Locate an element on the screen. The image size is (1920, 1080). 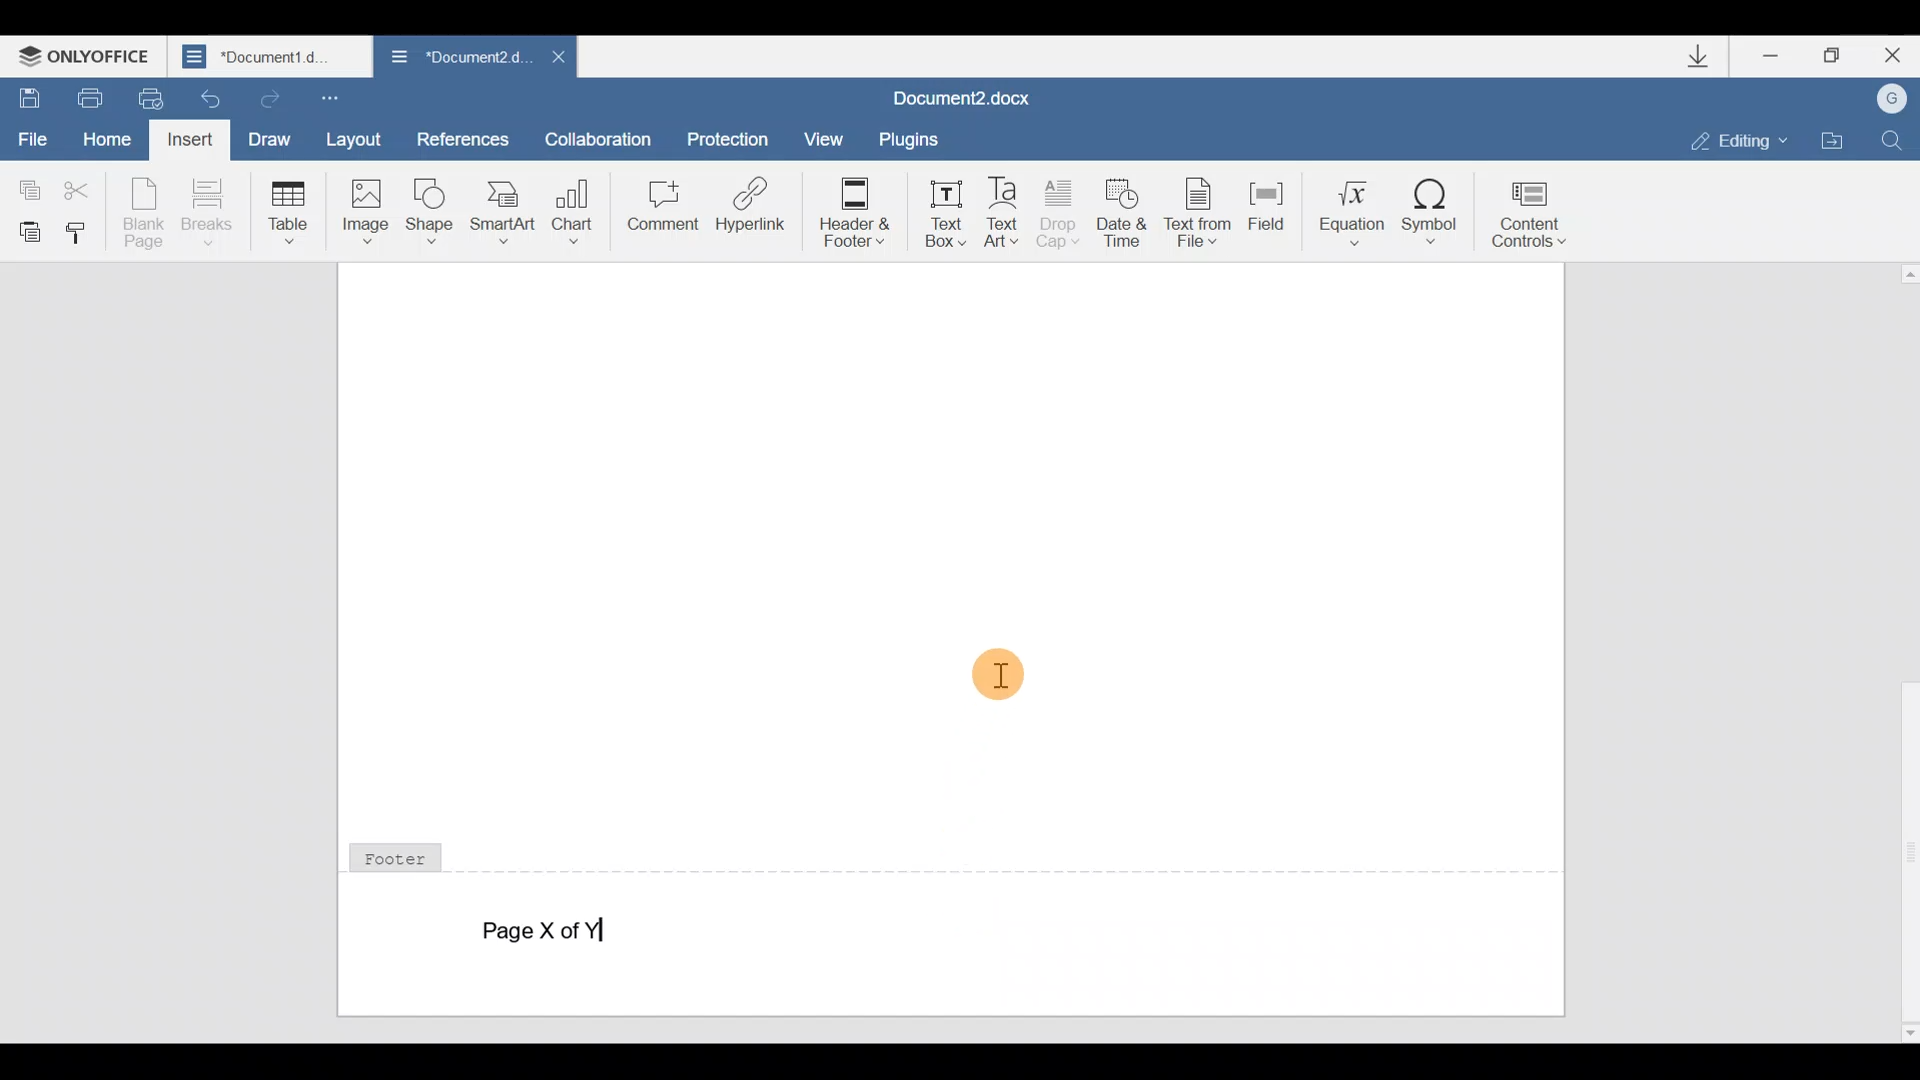
Image is located at coordinates (365, 211).